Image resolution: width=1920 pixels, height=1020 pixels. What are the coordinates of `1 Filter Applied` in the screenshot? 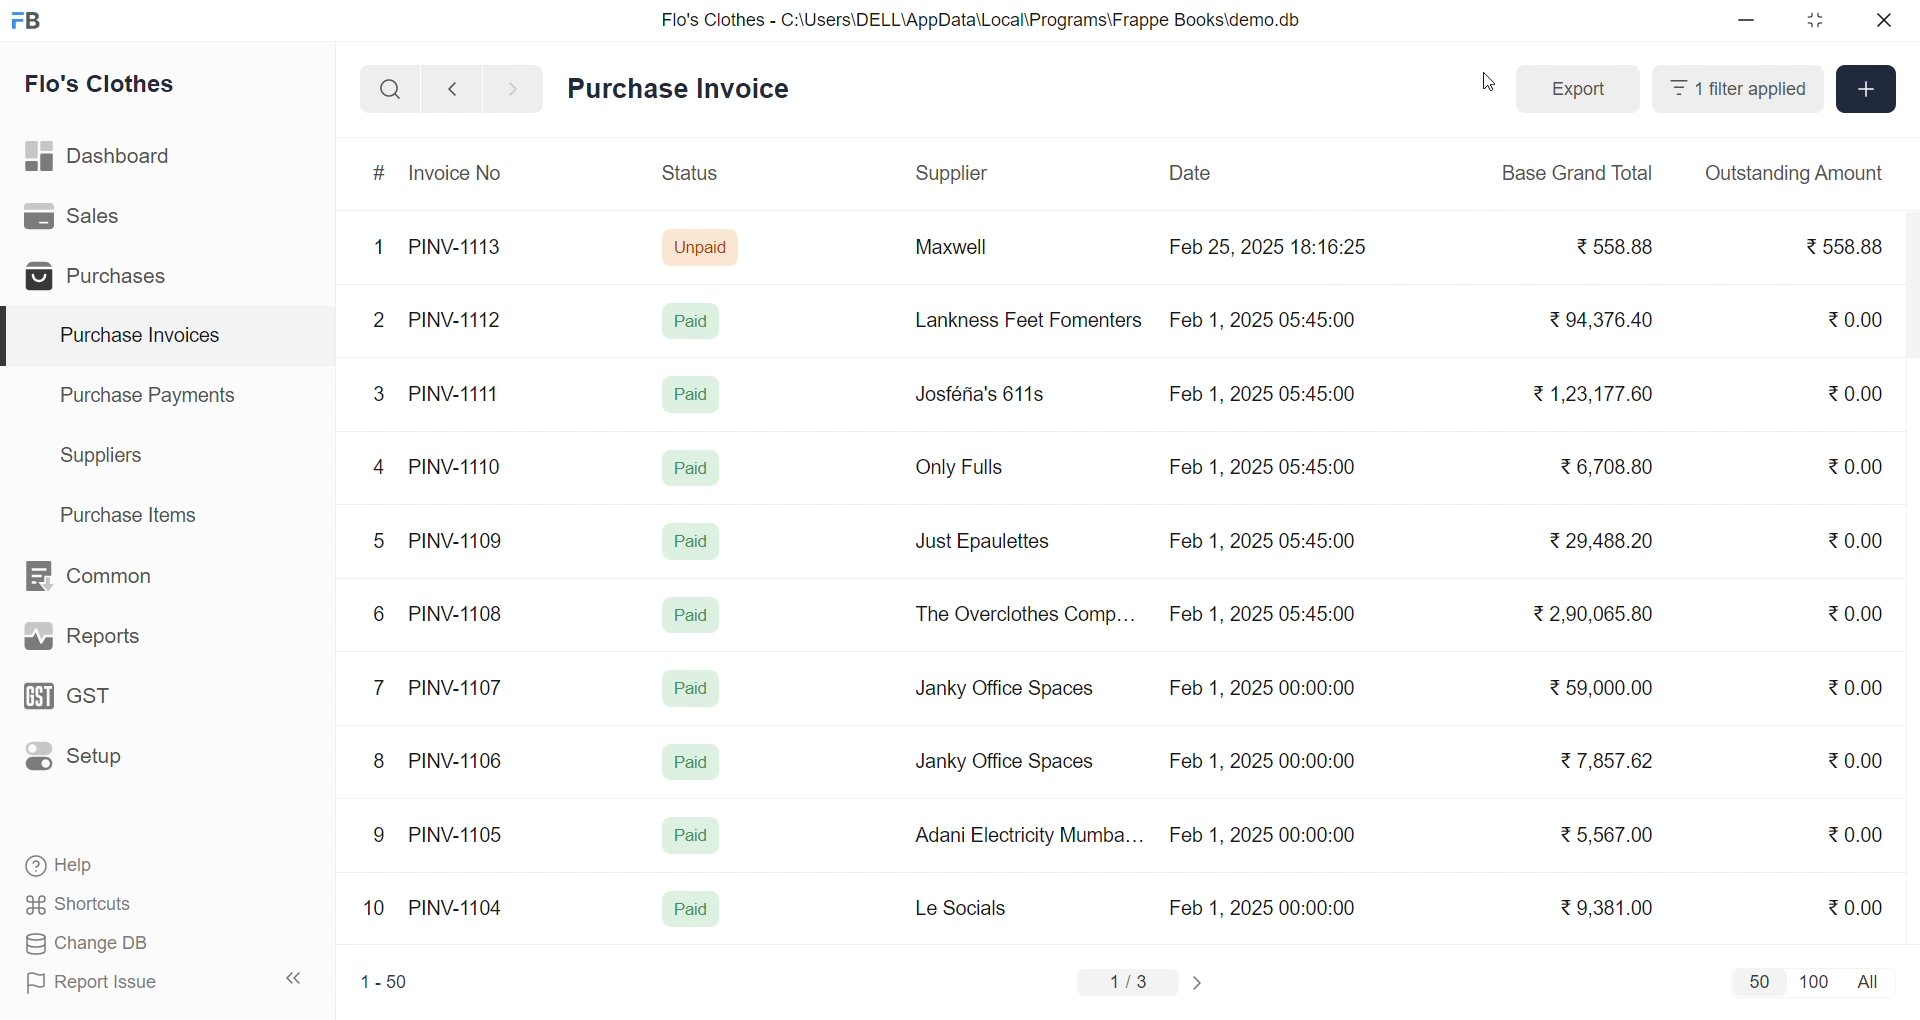 It's located at (1738, 89).